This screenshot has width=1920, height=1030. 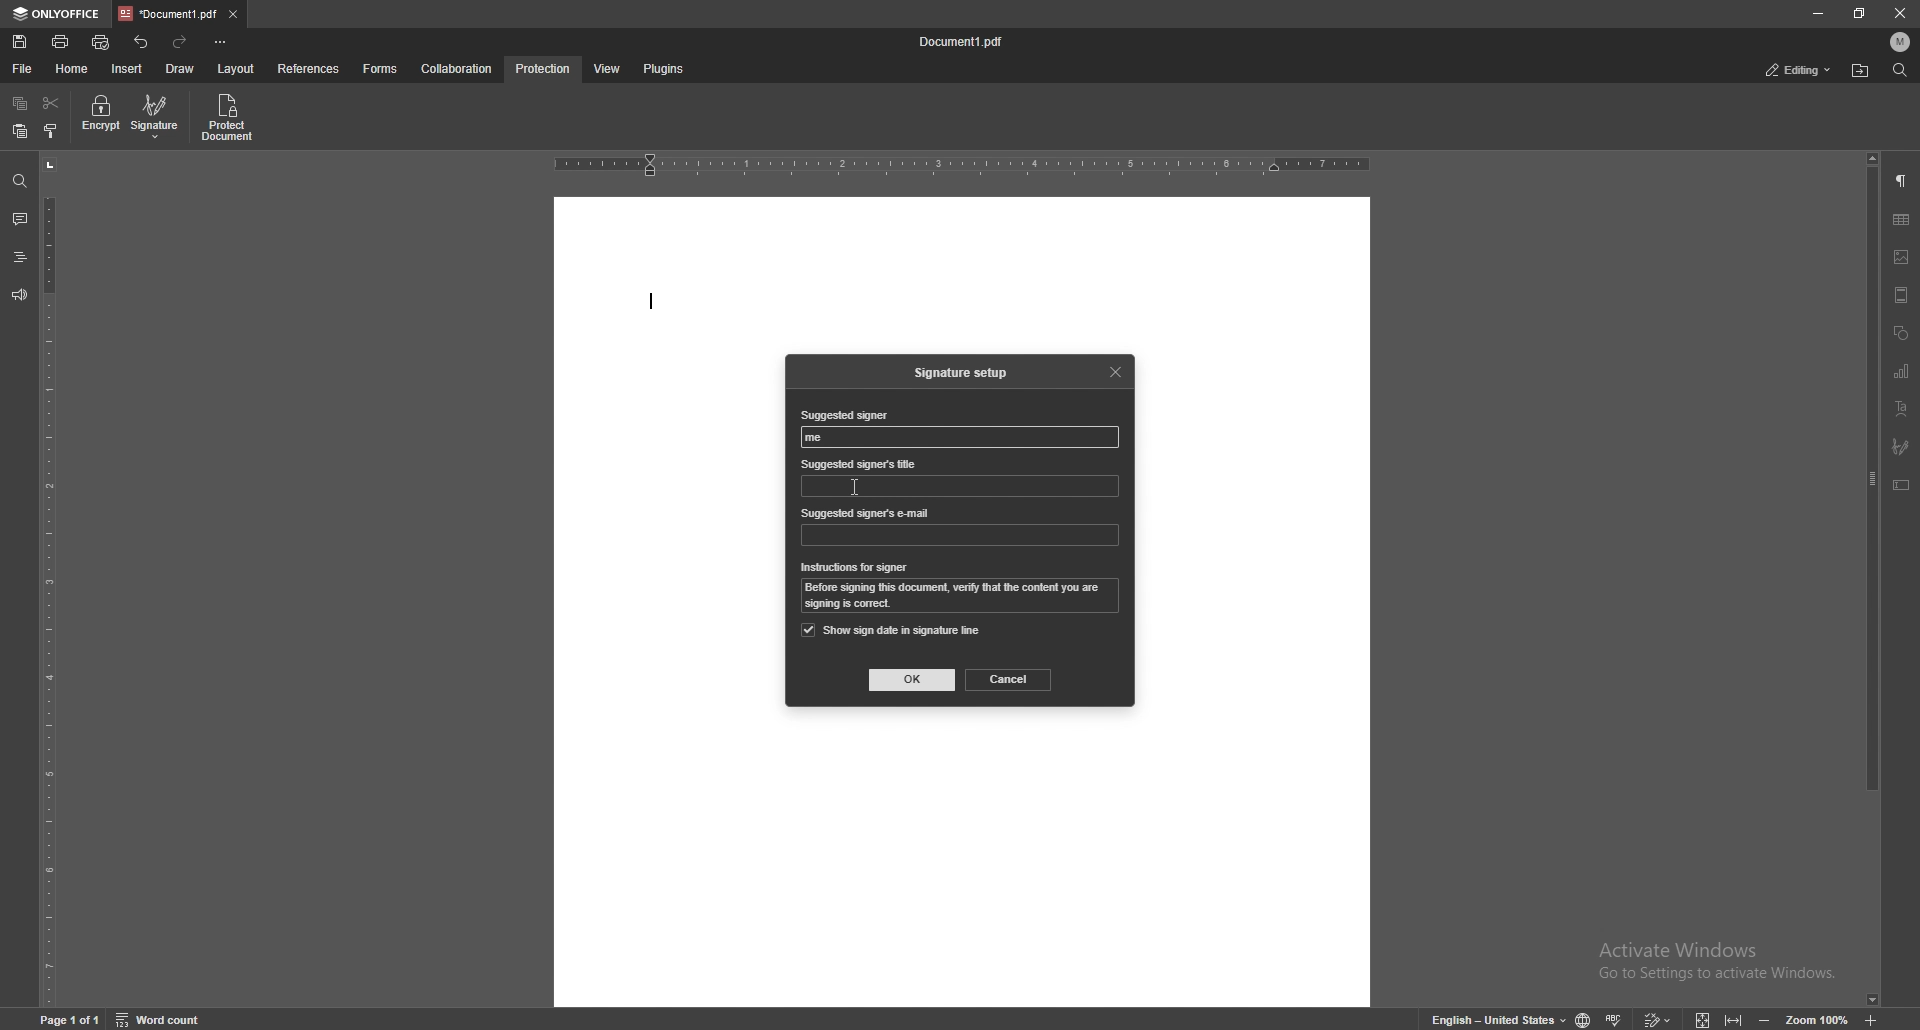 What do you see at coordinates (1817, 12) in the screenshot?
I see `minimize` at bounding box center [1817, 12].